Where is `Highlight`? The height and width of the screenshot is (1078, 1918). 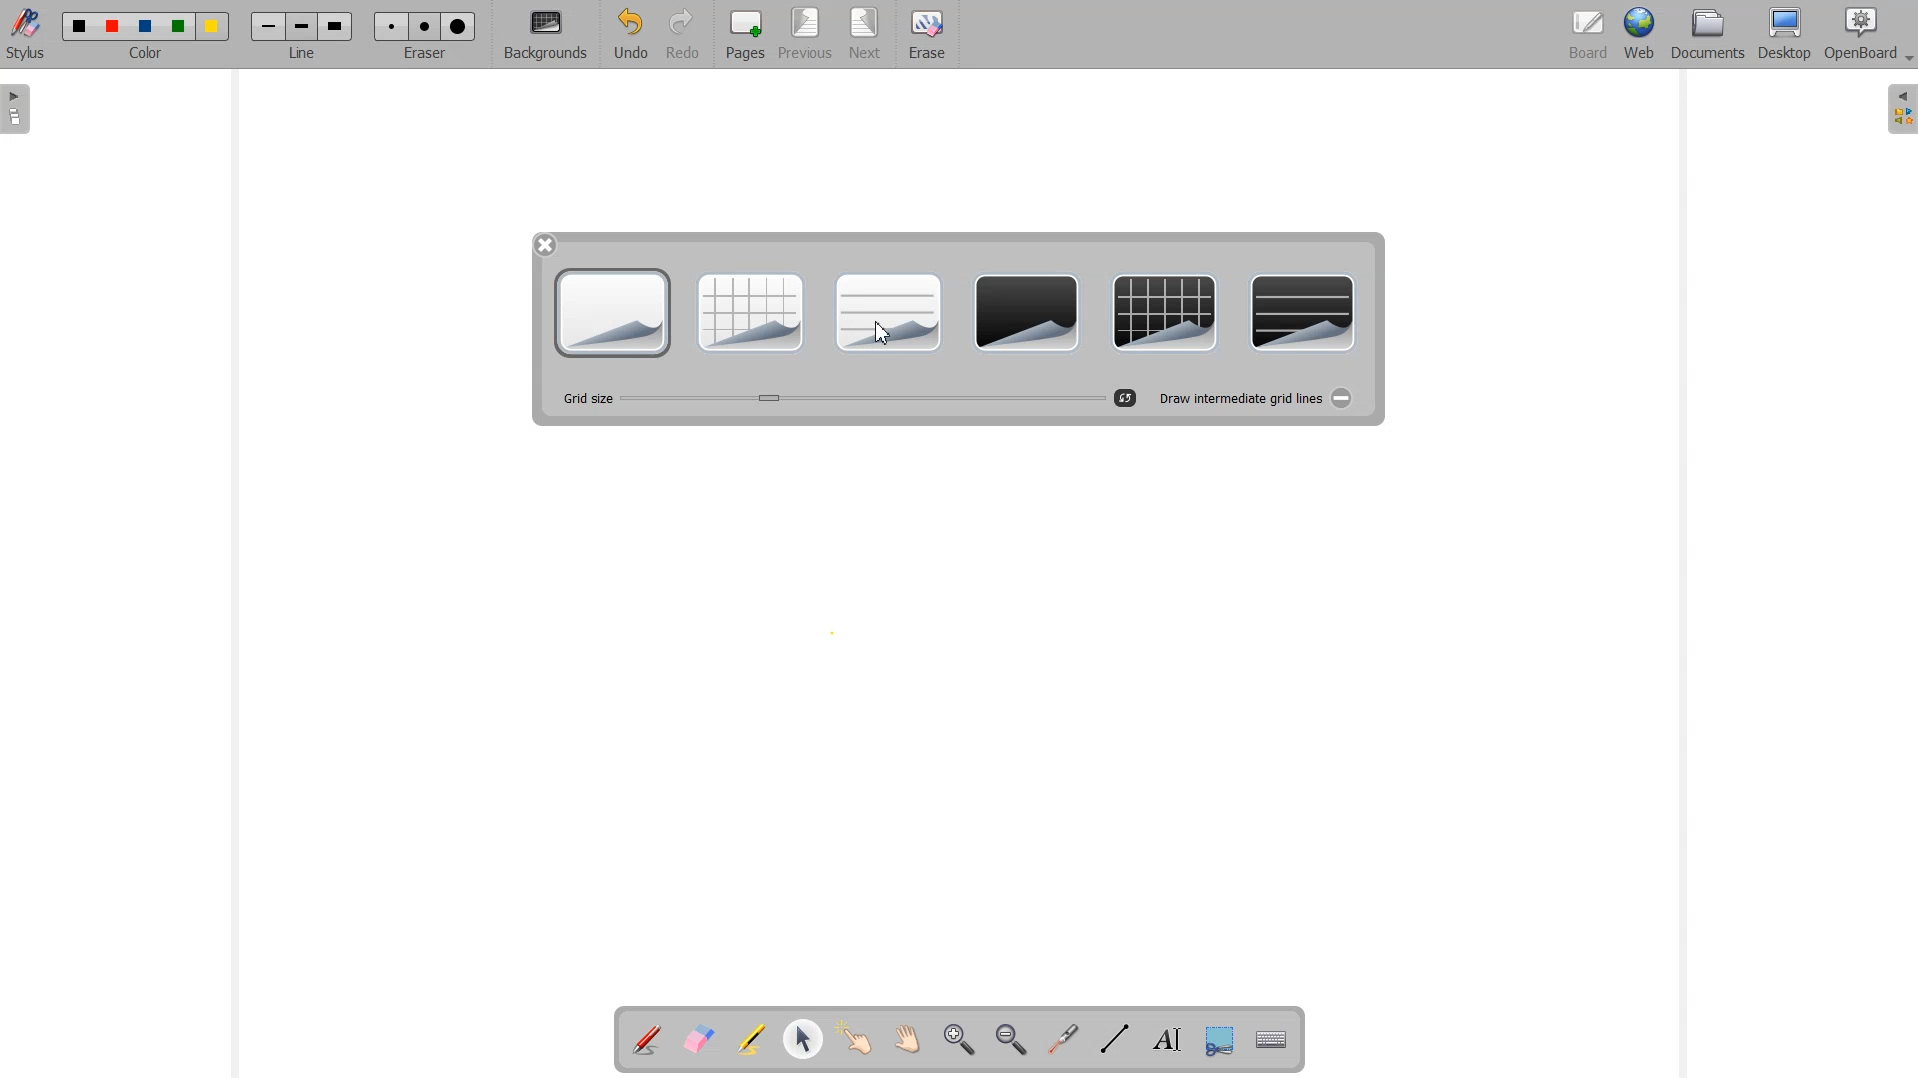 Highlight is located at coordinates (751, 1042).